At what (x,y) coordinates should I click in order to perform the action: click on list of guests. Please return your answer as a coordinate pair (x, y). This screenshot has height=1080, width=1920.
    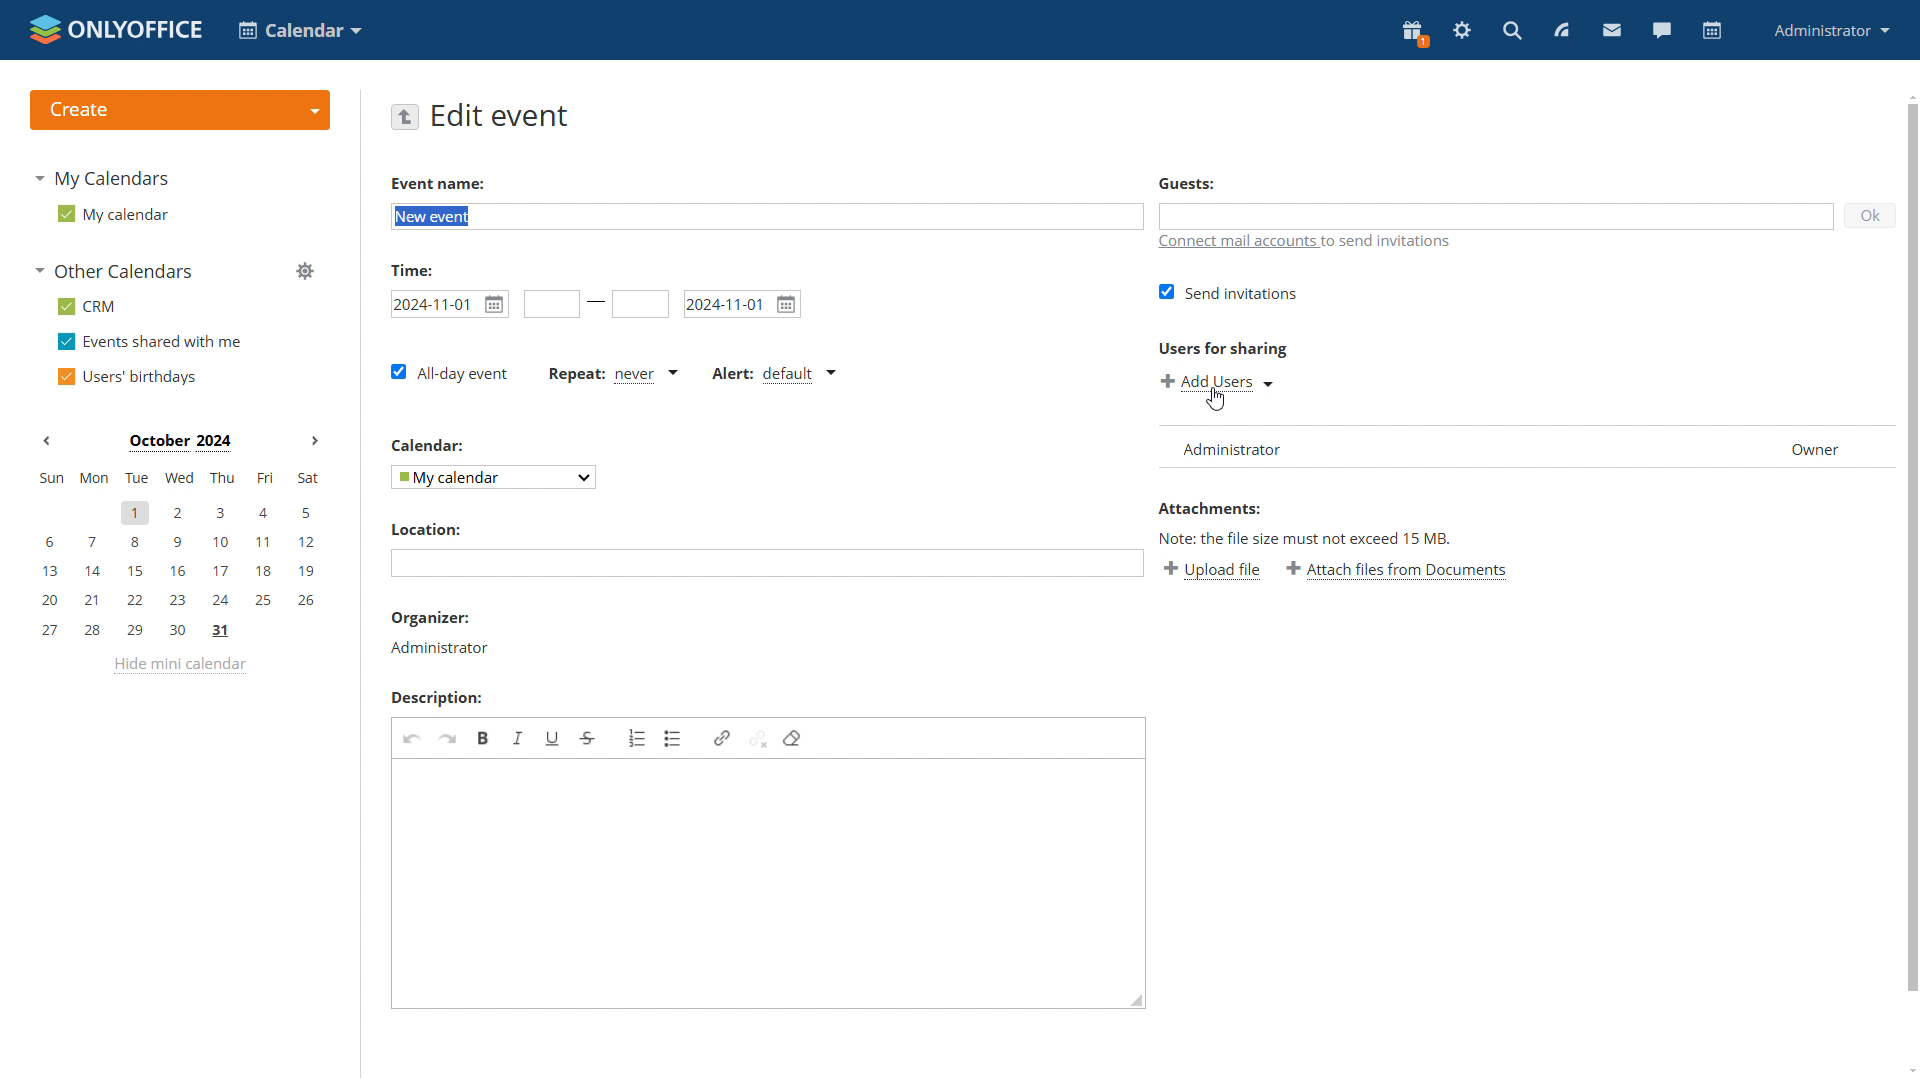
    Looking at the image, I should click on (1526, 447).